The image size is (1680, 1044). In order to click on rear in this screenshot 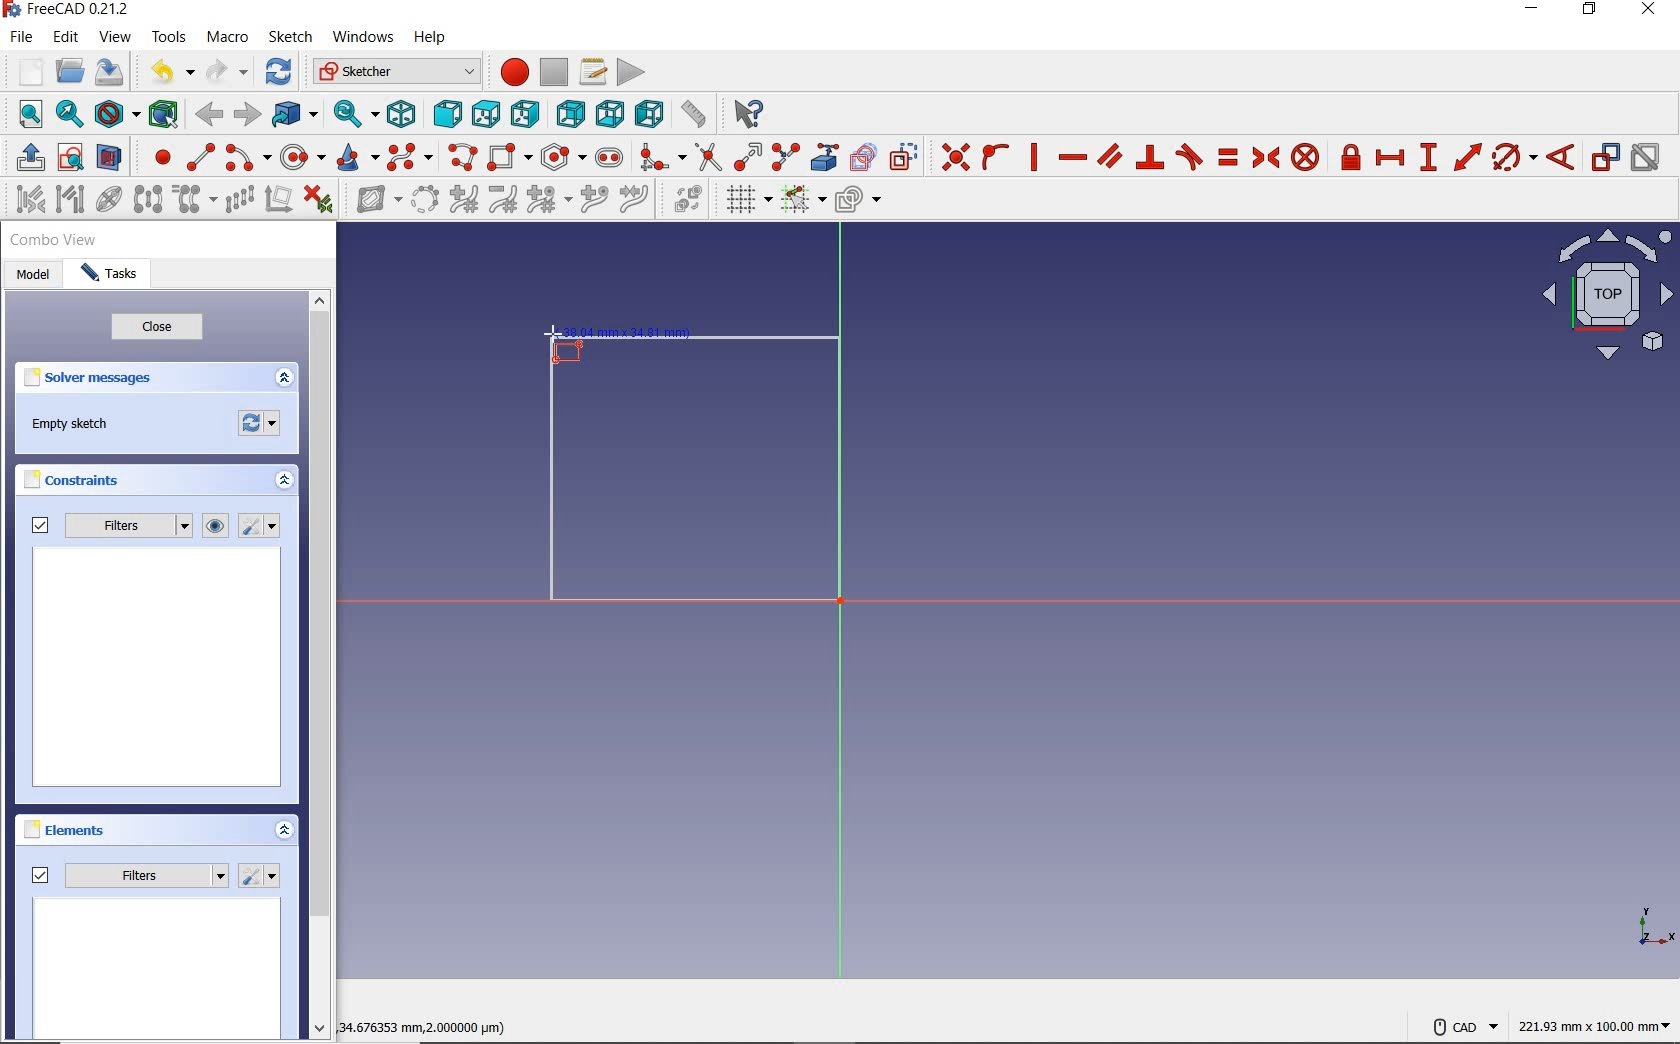, I will do `click(571, 113)`.